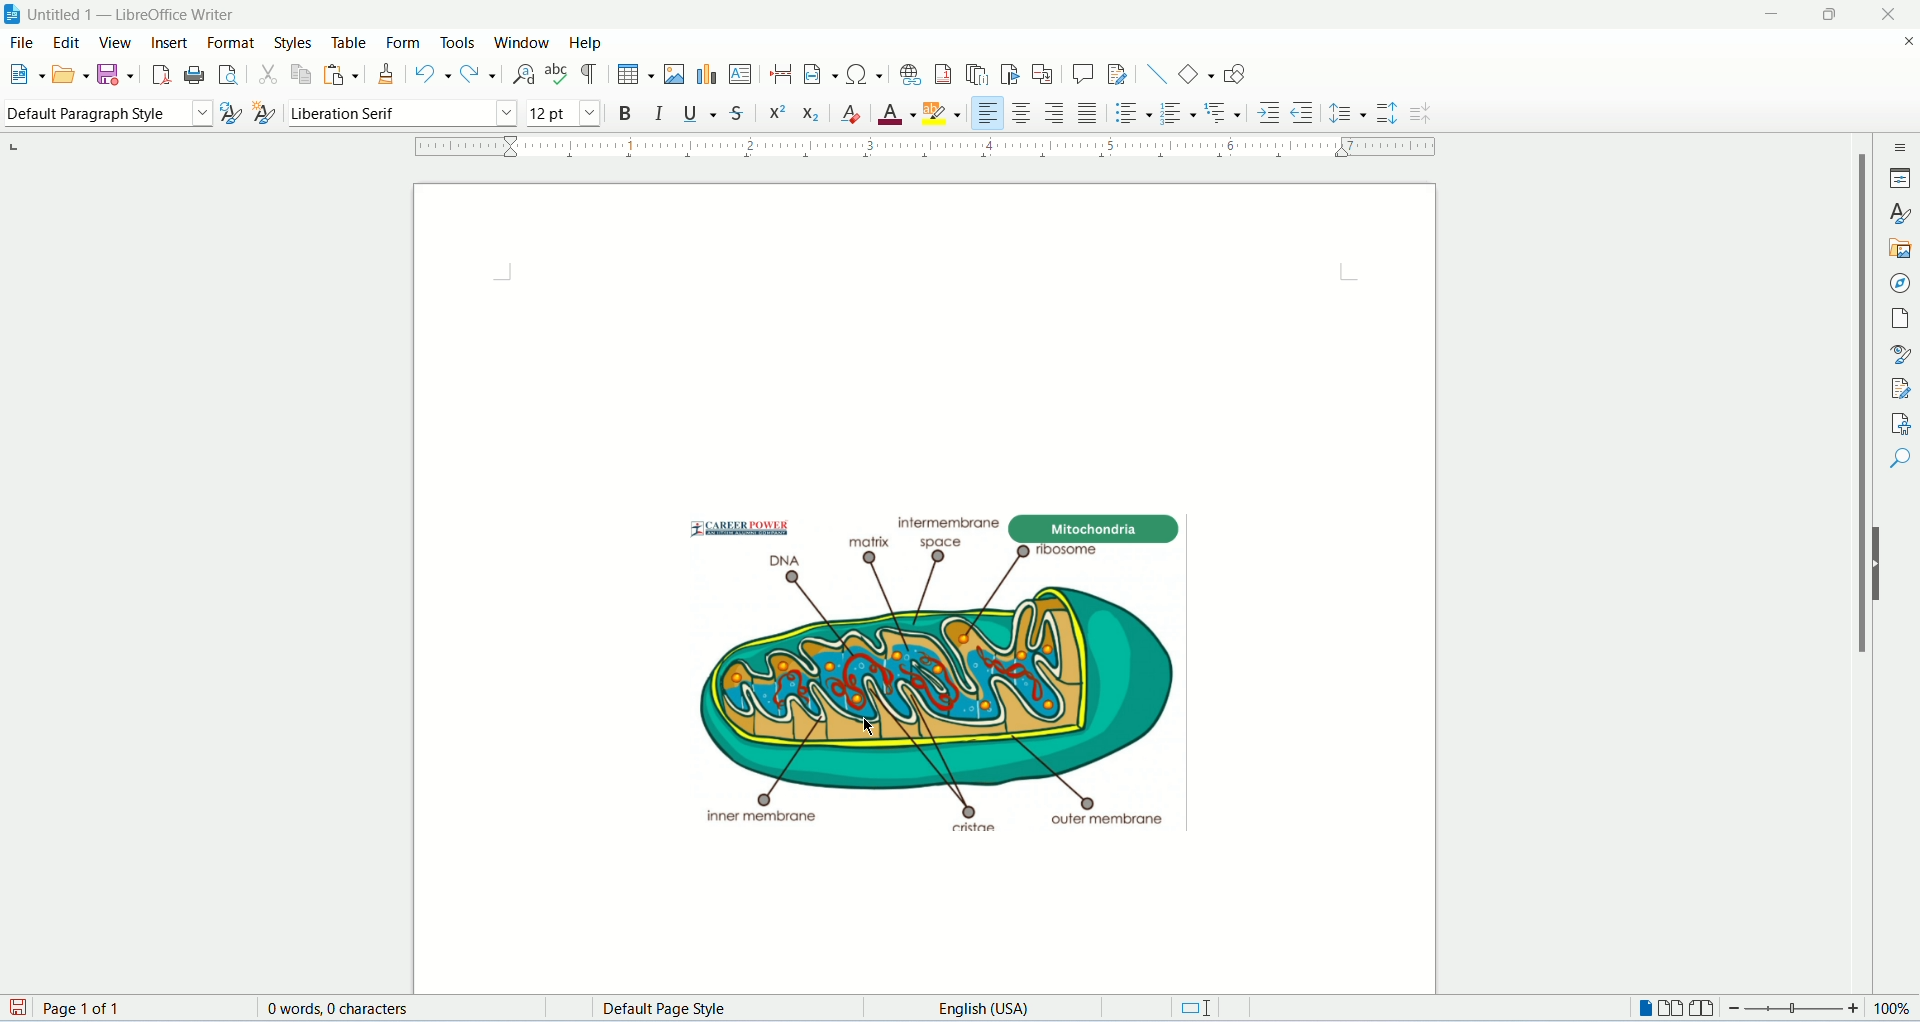  I want to click on page 1 of 1, so click(140, 1008).